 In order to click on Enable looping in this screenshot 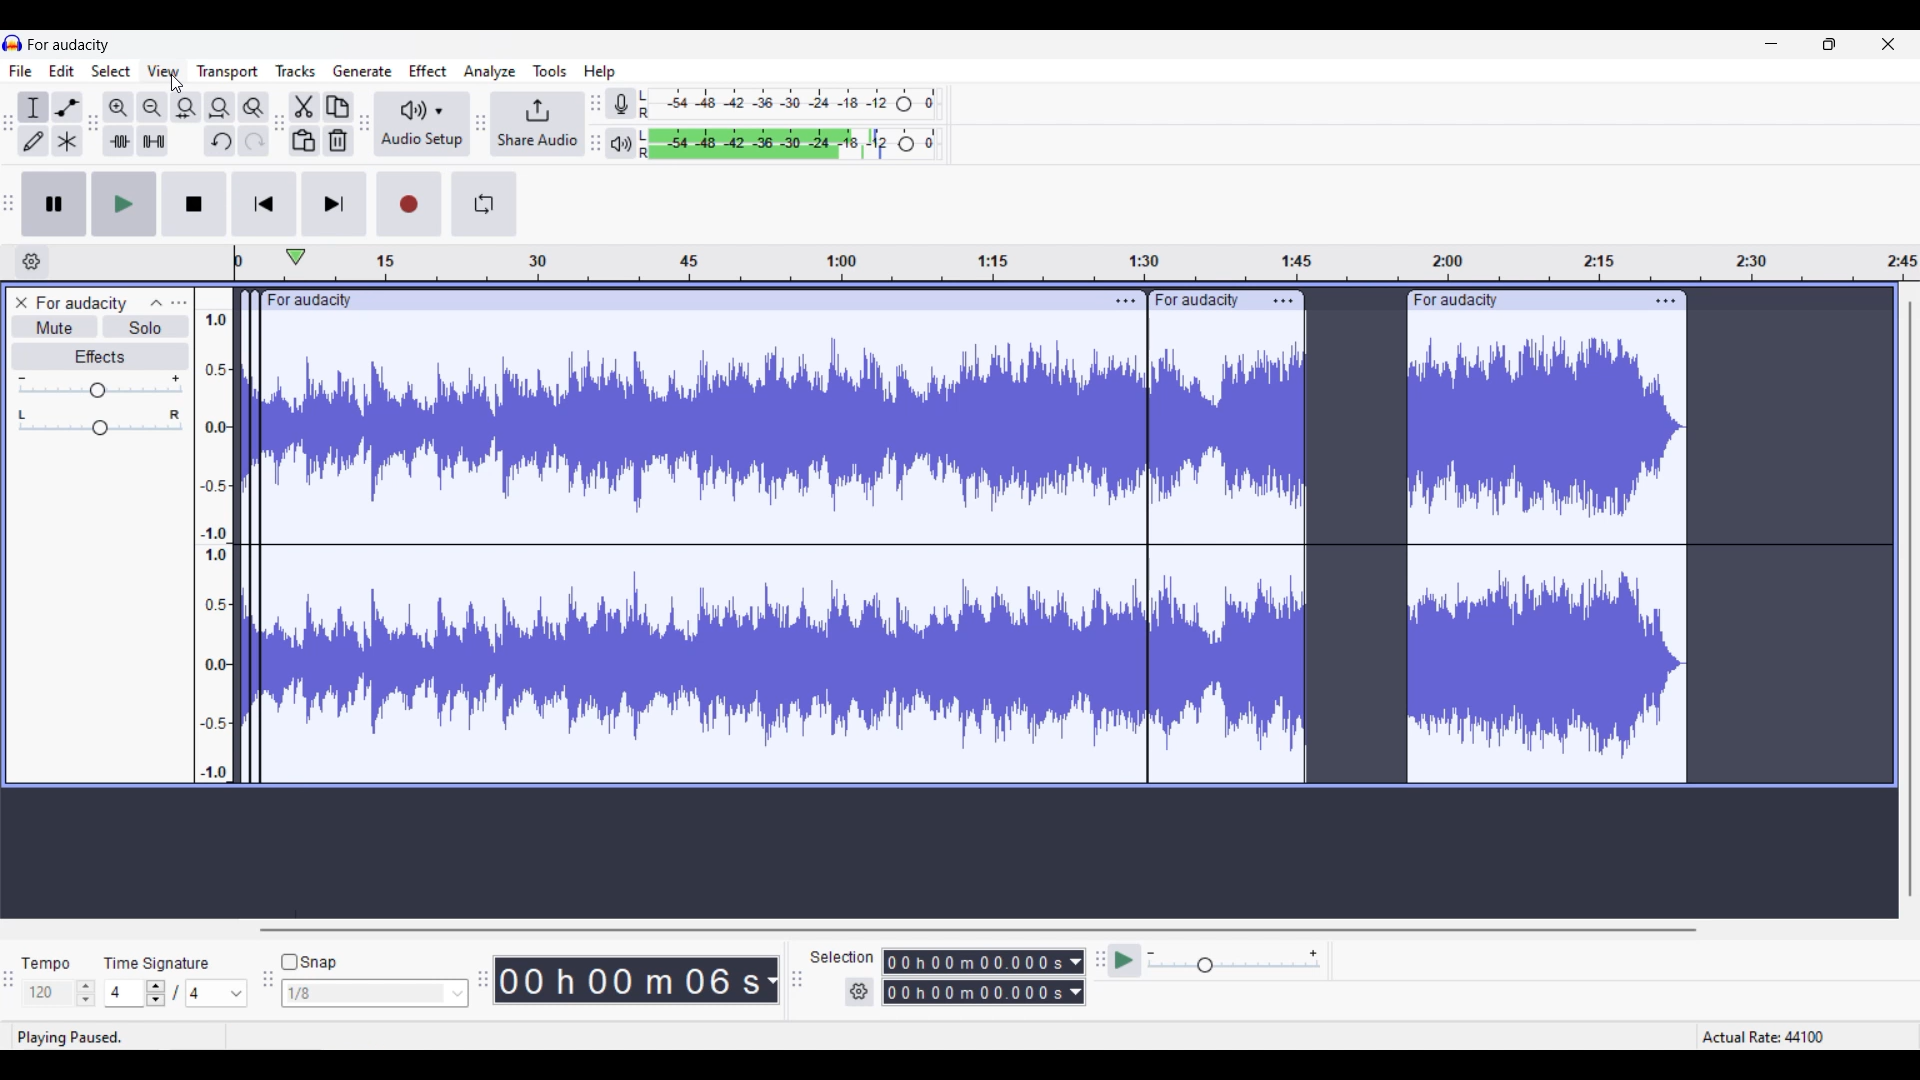, I will do `click(485, 204)`.